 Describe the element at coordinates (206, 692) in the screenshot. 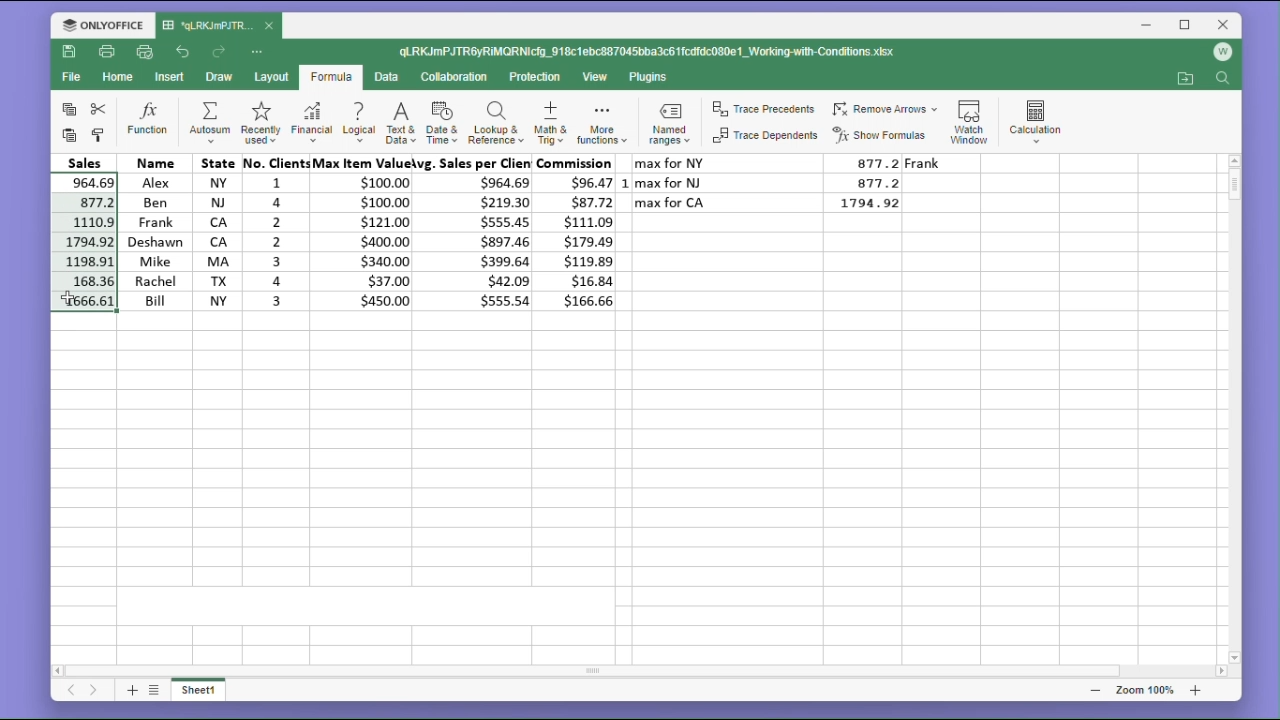

I see `sheet 1` at that location.